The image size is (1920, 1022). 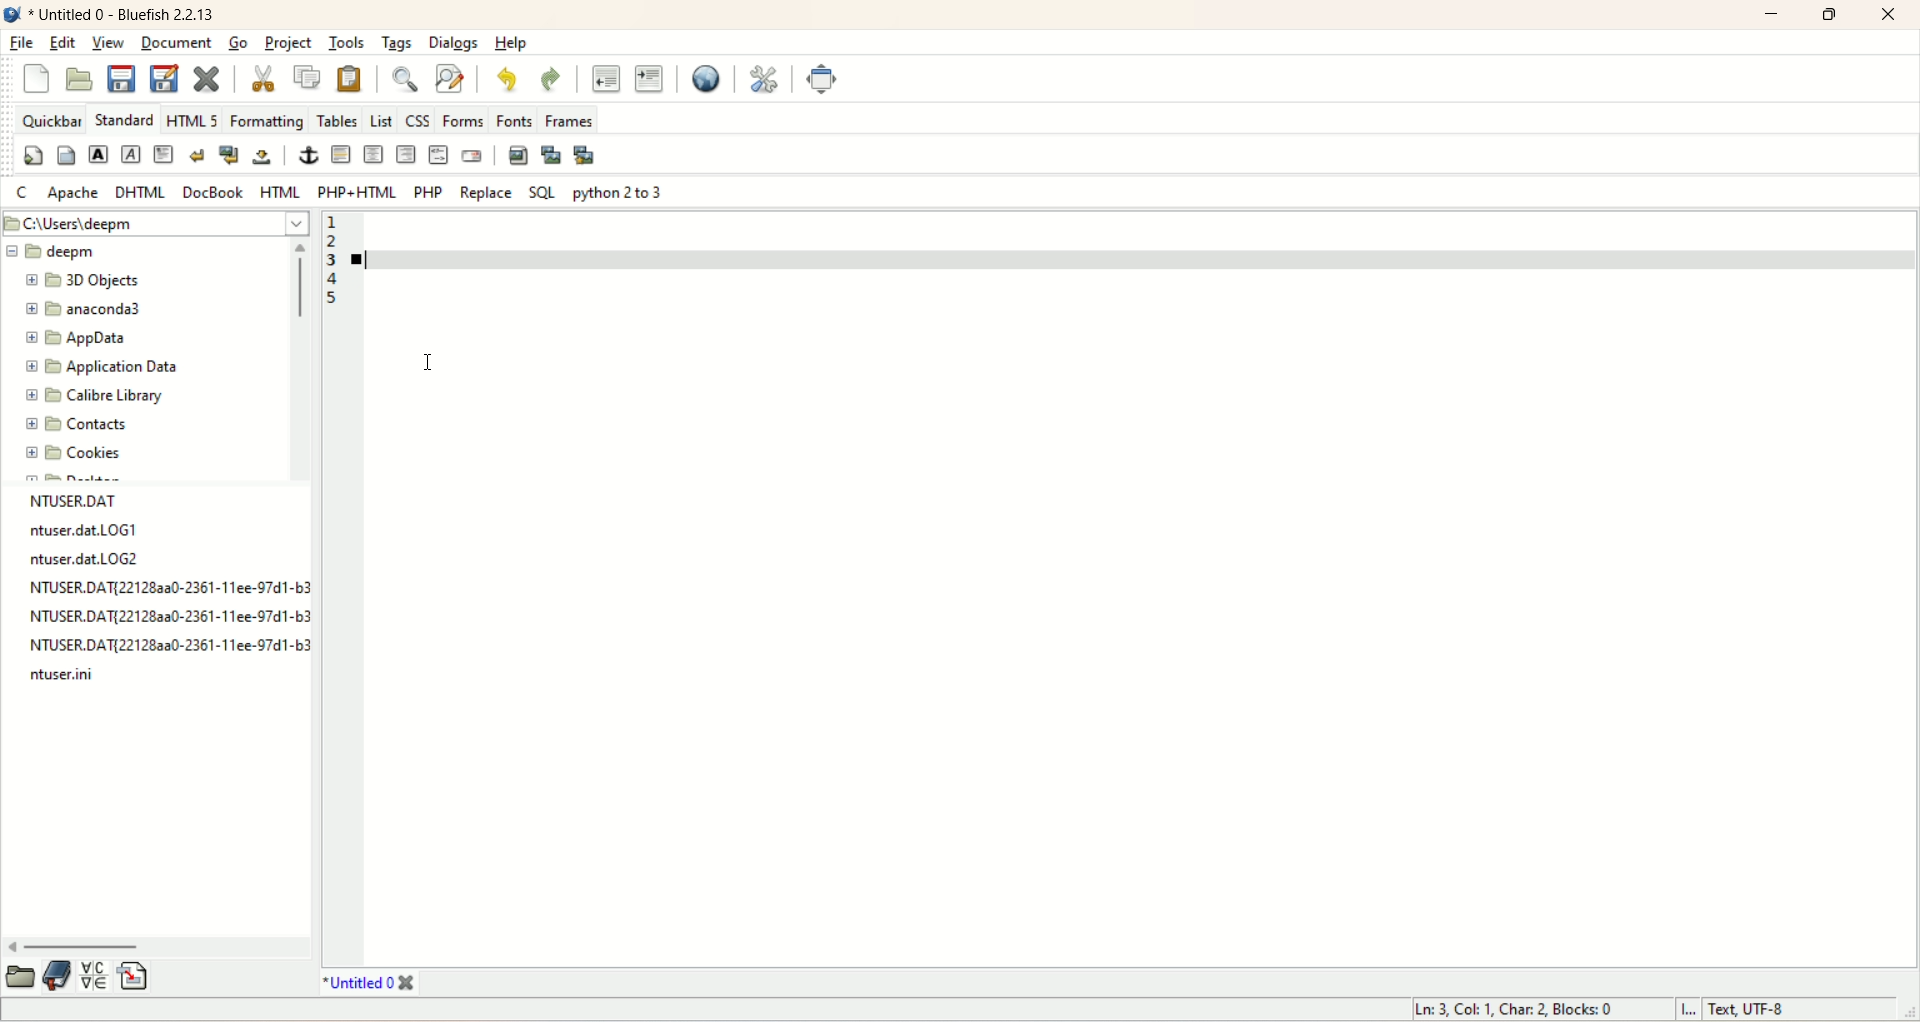 What do you see at coordinates (416, 120) in the screenshot?
I see `CSS` at bounding box center [416, 120].